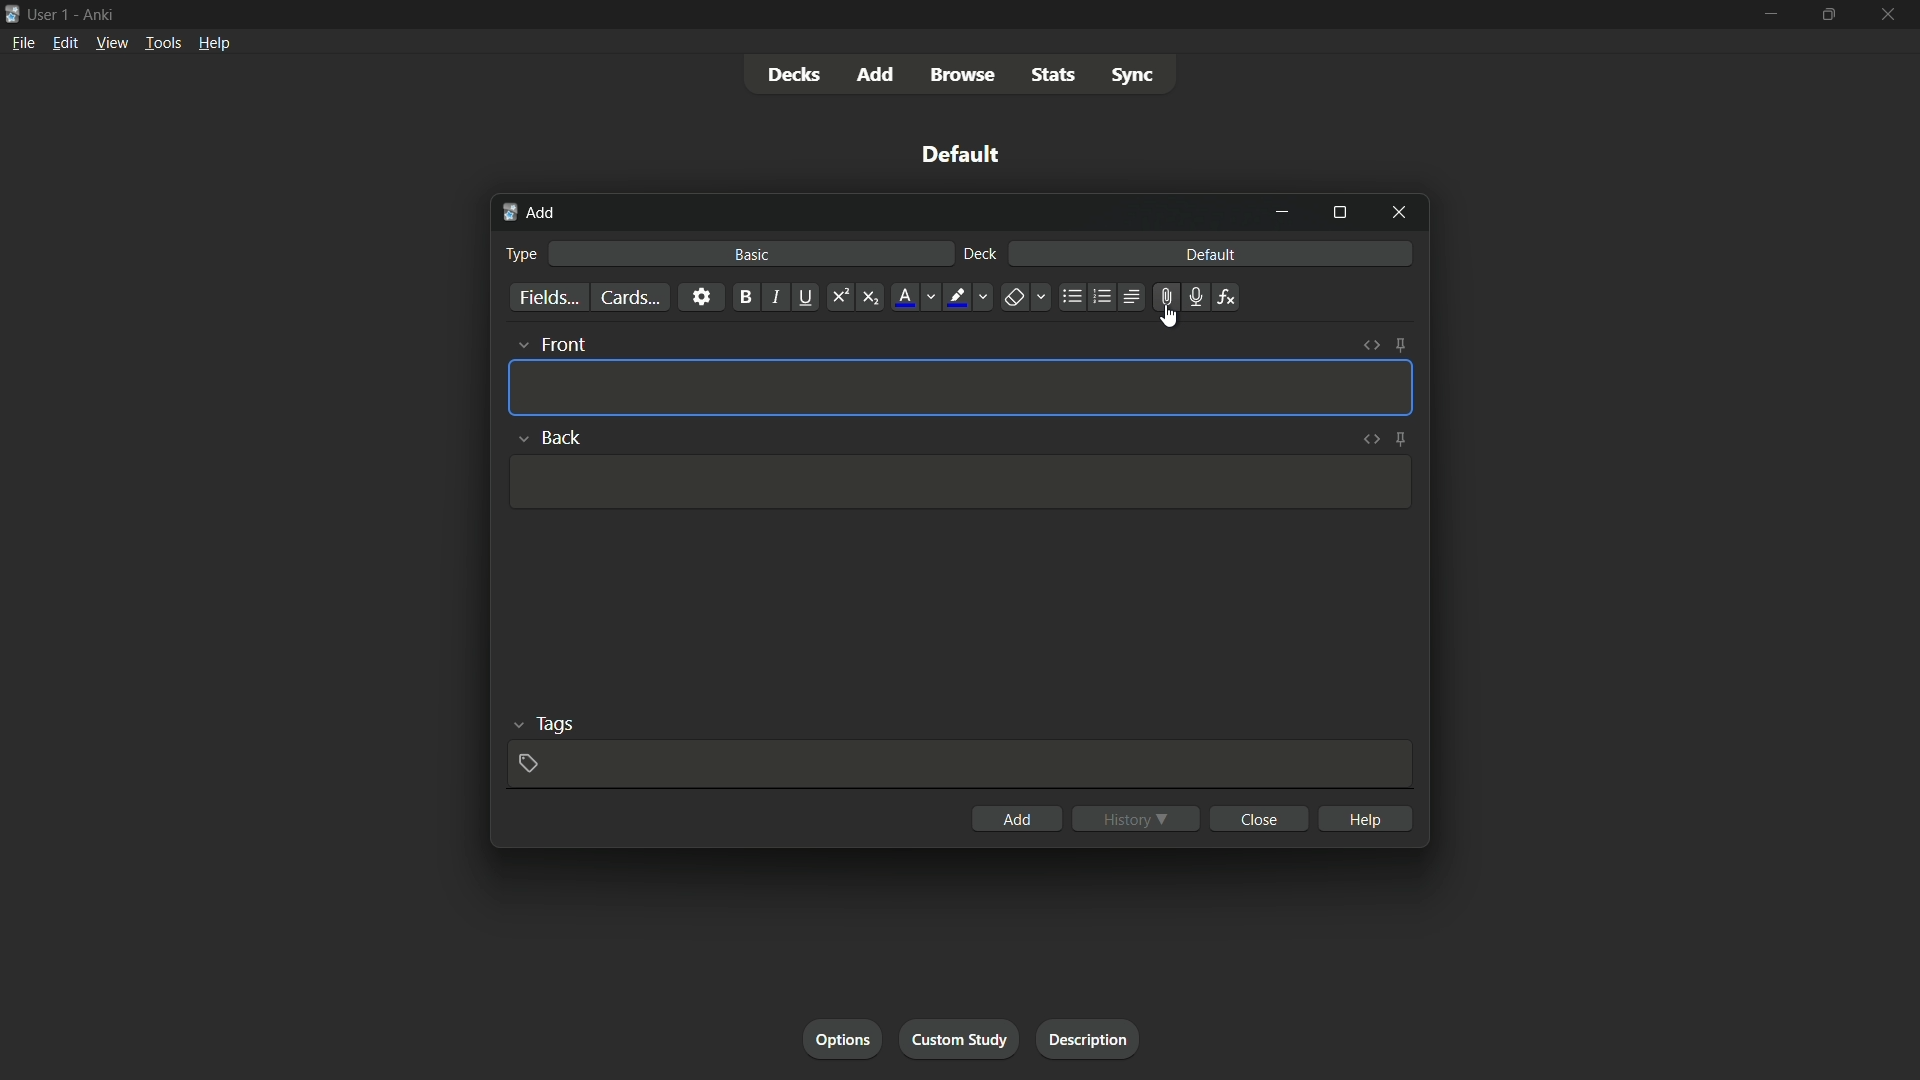 This screenshot has width=1920, height=1080. Describe the element at coordinates (805, 296) in the screenshot. I see `underline` at that location.